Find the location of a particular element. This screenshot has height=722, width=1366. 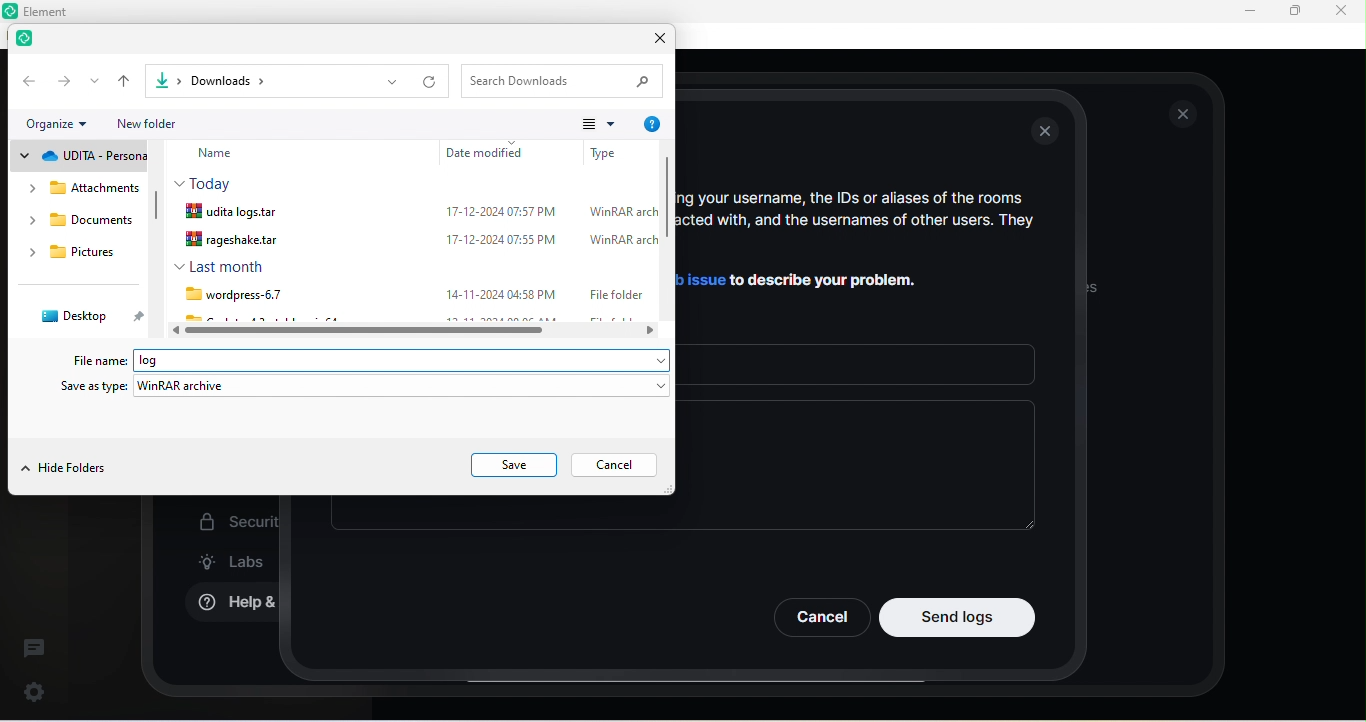

horizontal slider is located at coordinates (419, 331).